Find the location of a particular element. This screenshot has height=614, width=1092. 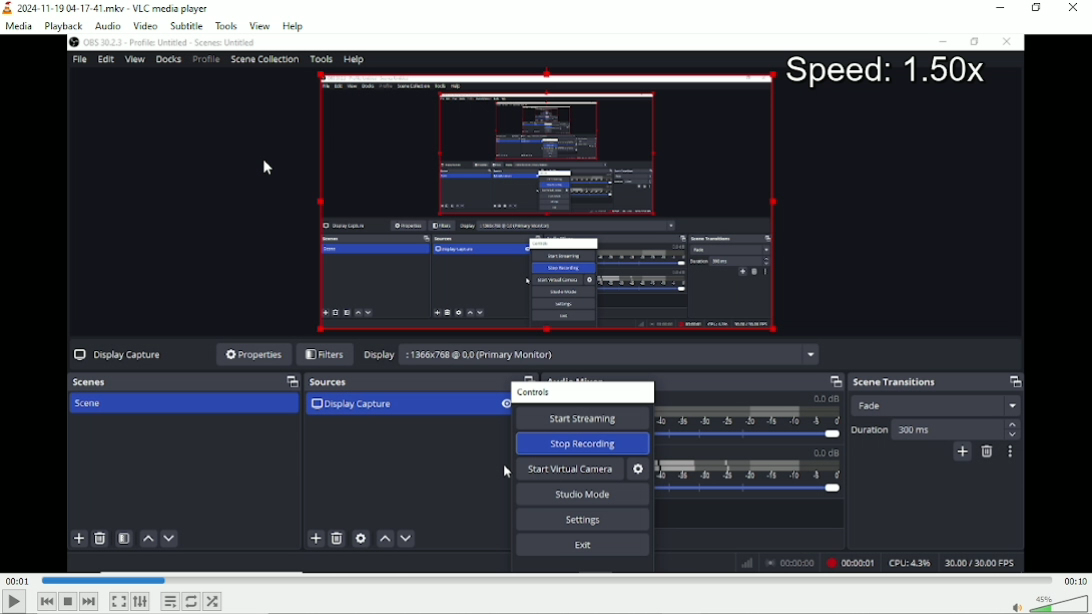

cursor is located at coordinates (269, 168).